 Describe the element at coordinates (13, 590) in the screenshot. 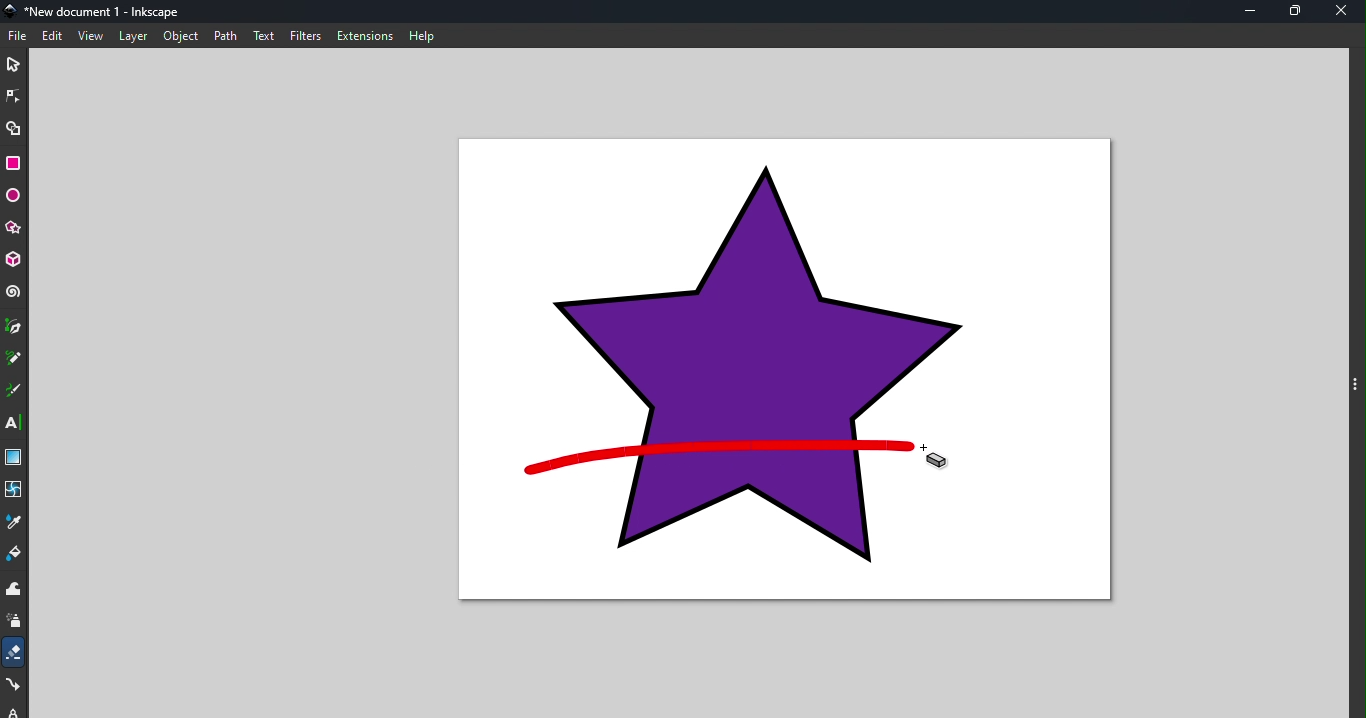

I see `tweak tool` at that location.